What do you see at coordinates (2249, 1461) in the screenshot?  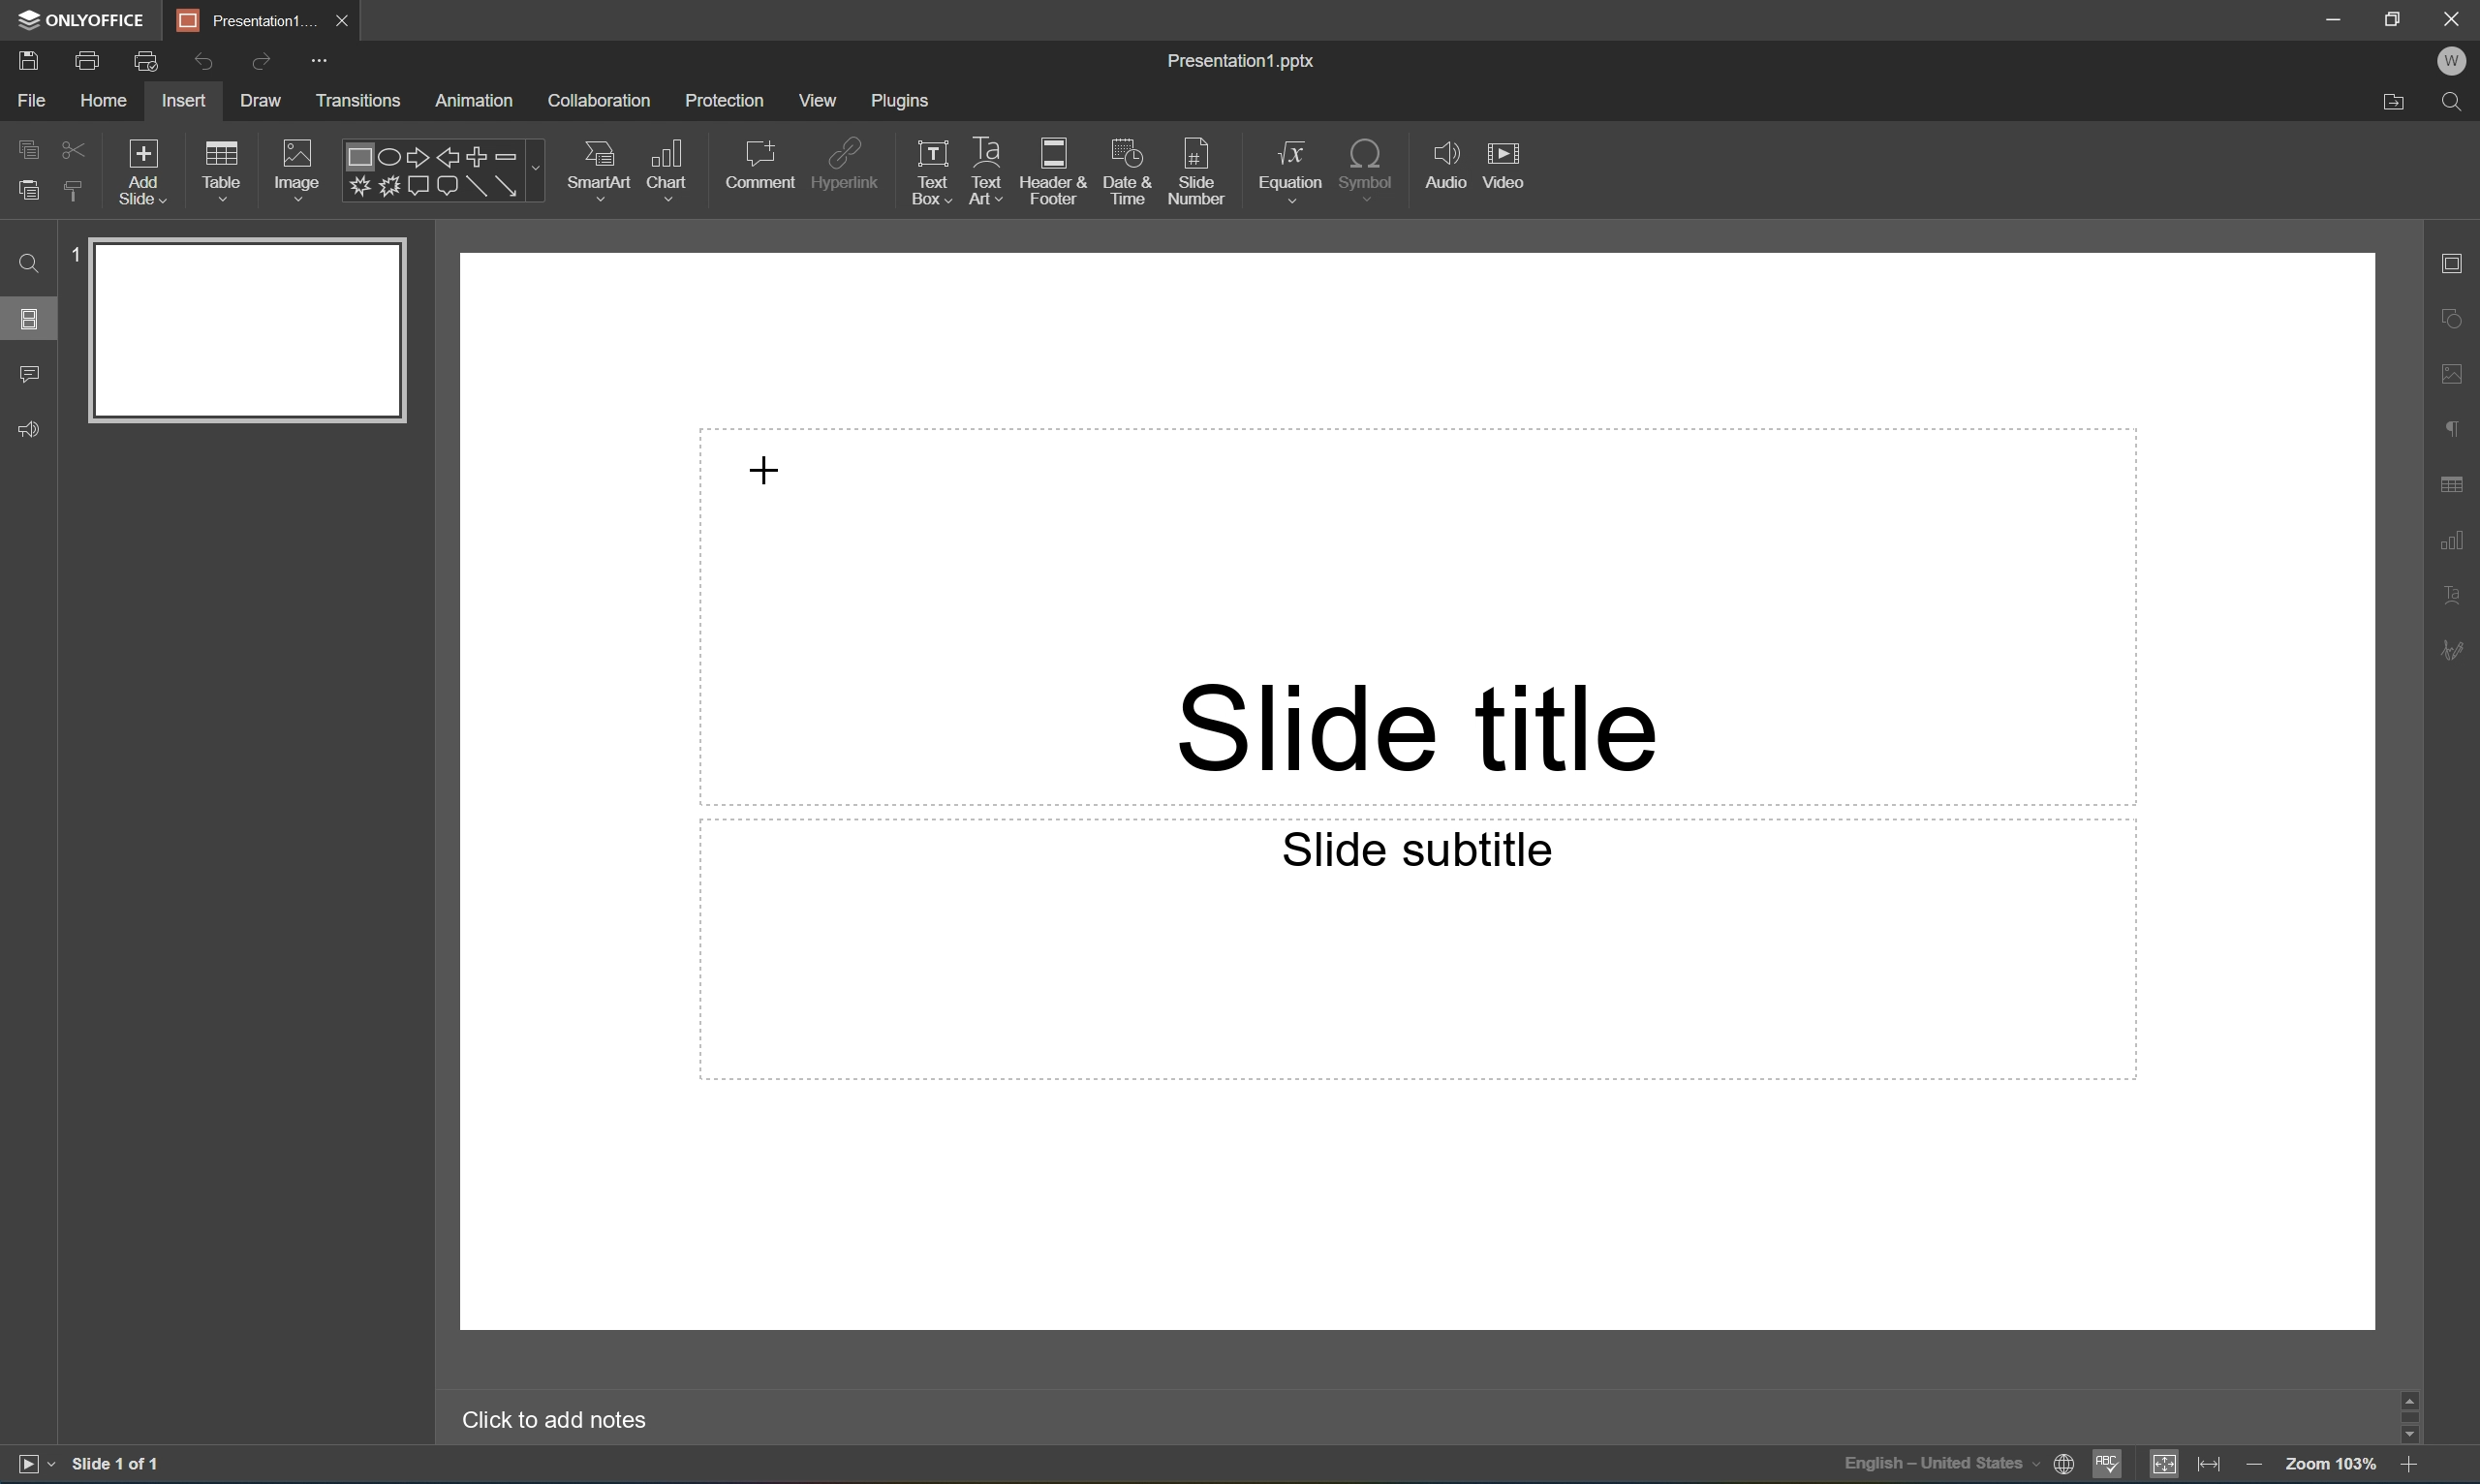 I see `Zoom out` at bounding box center [2249, 1461].